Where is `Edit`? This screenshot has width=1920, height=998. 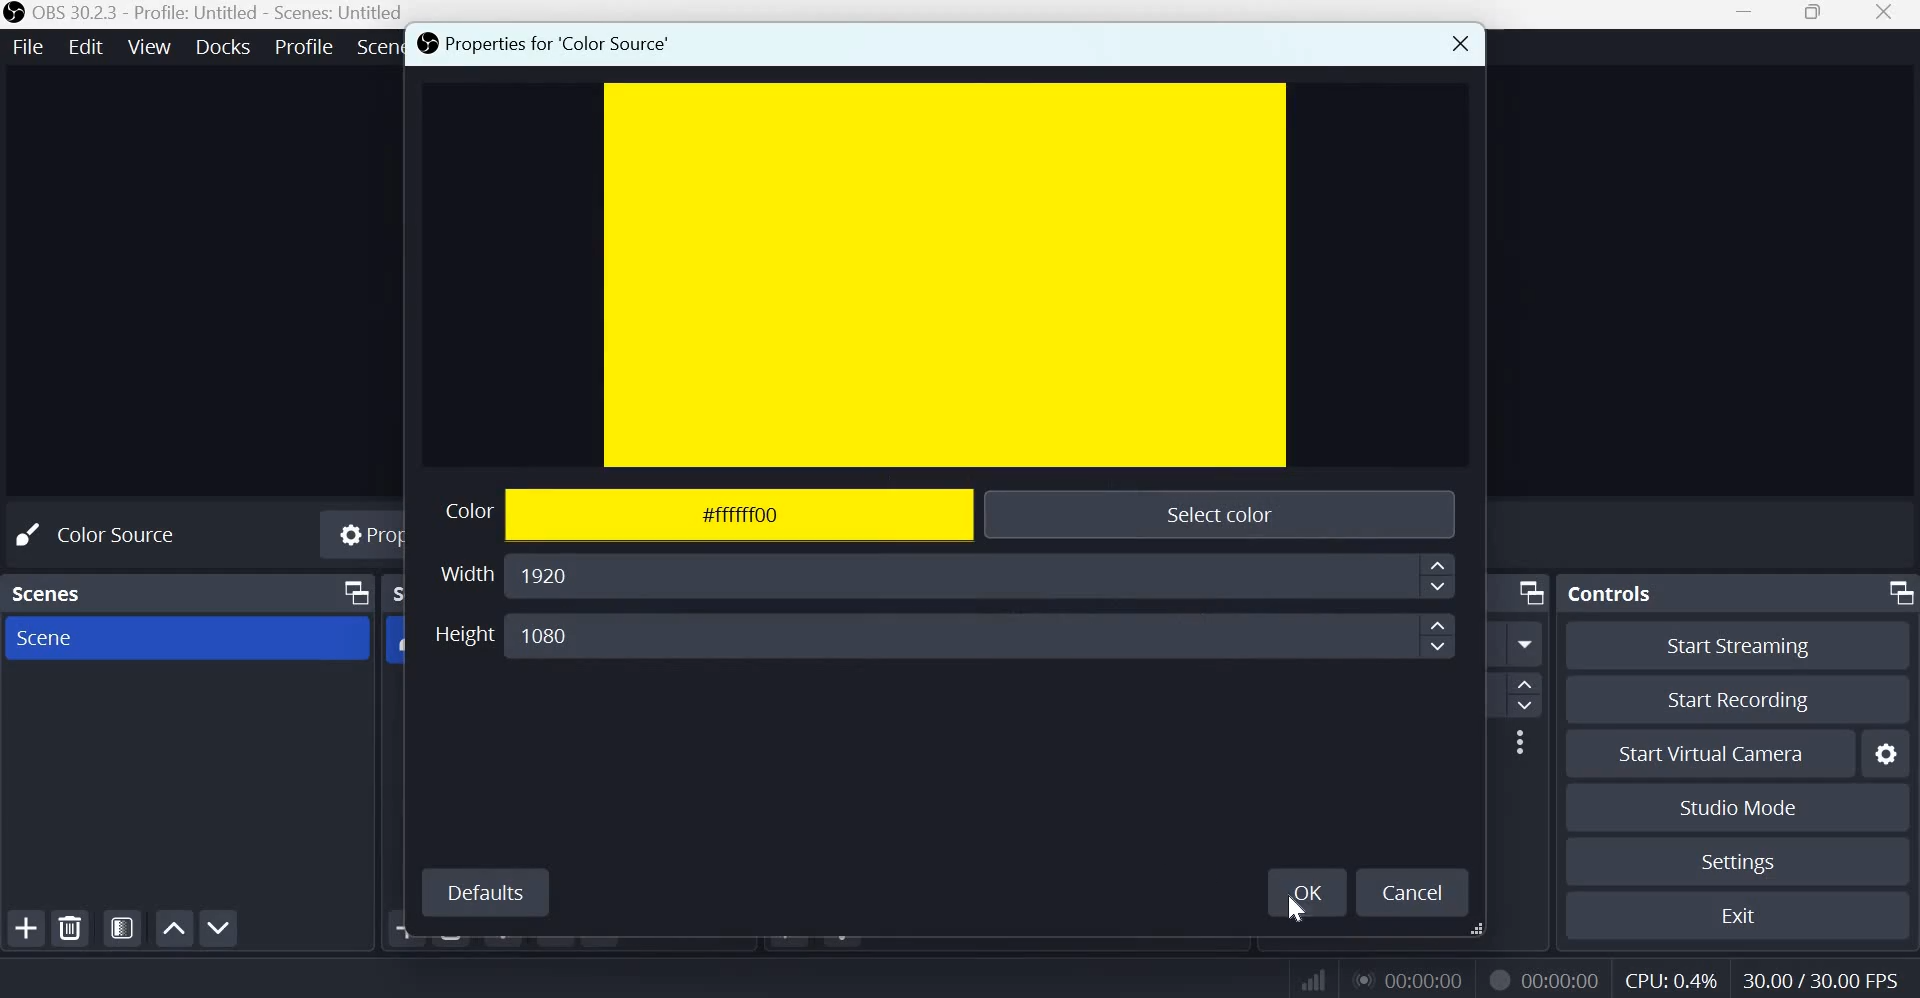 Edit is located at coordinates (88, 45).